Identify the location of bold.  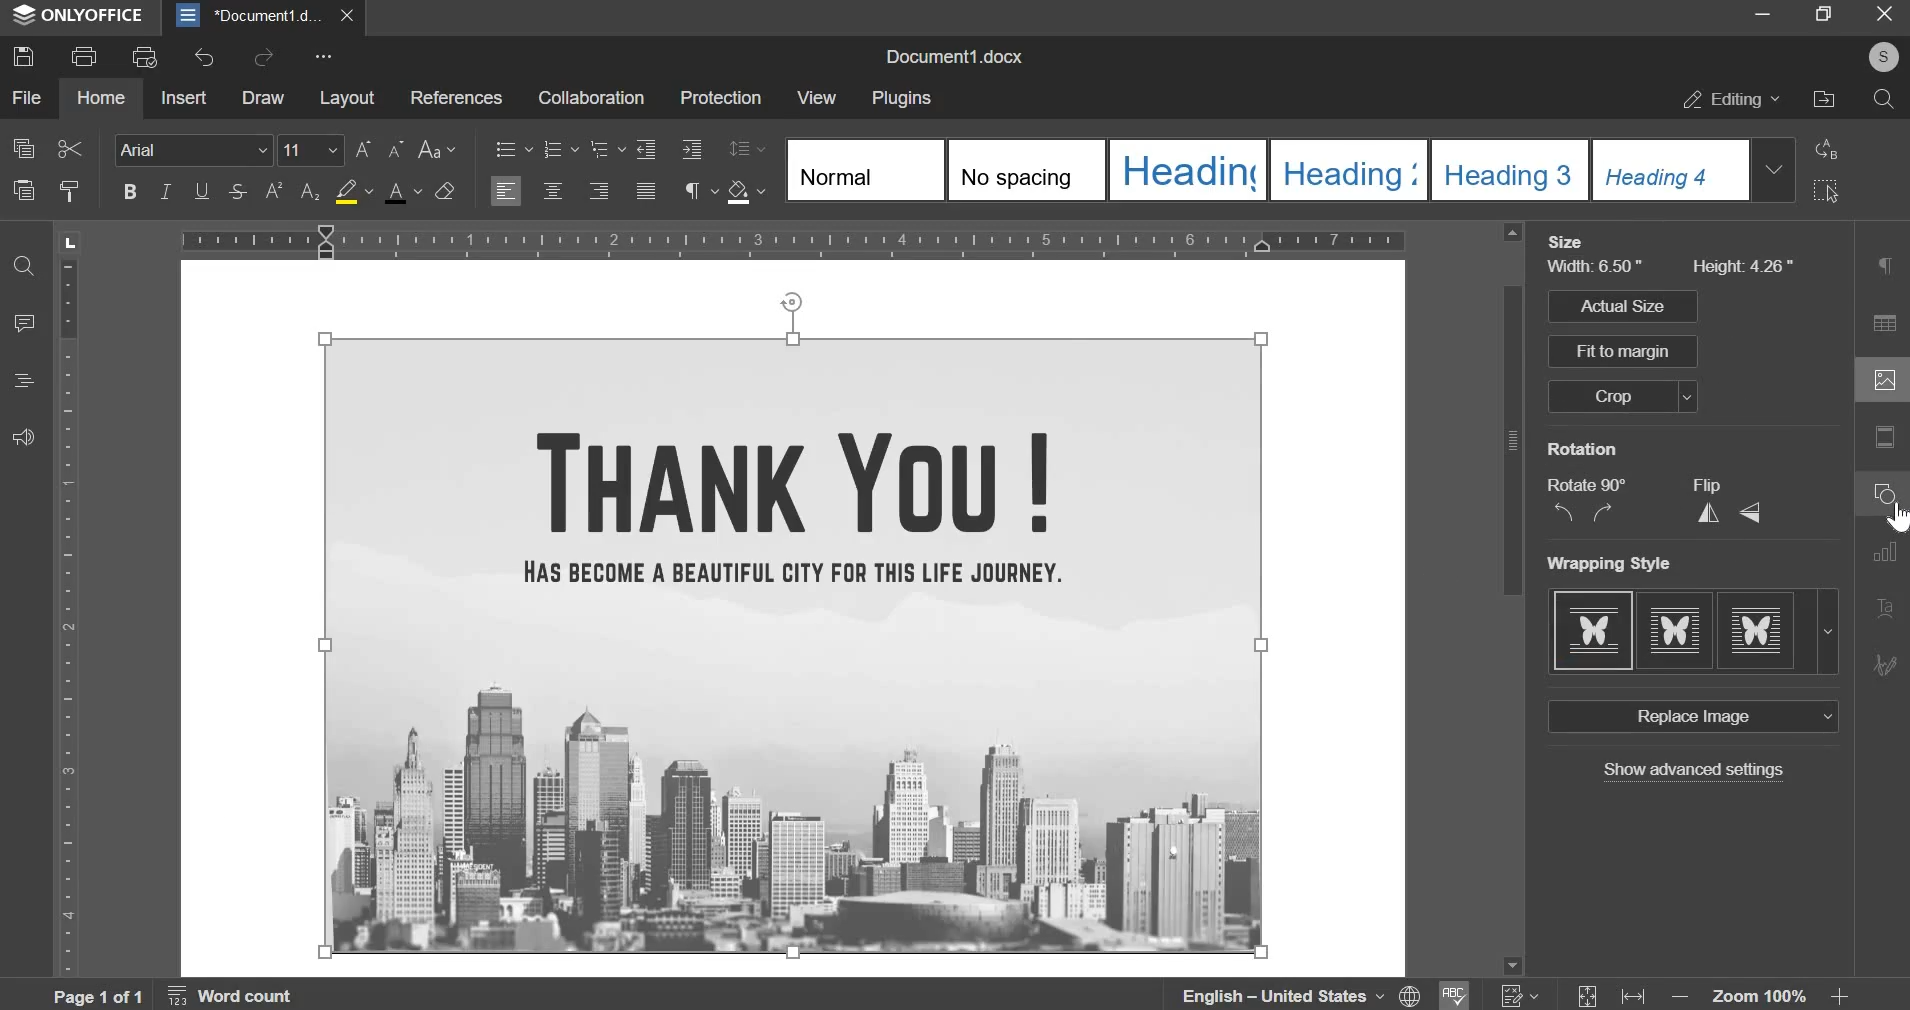
(129, 190).